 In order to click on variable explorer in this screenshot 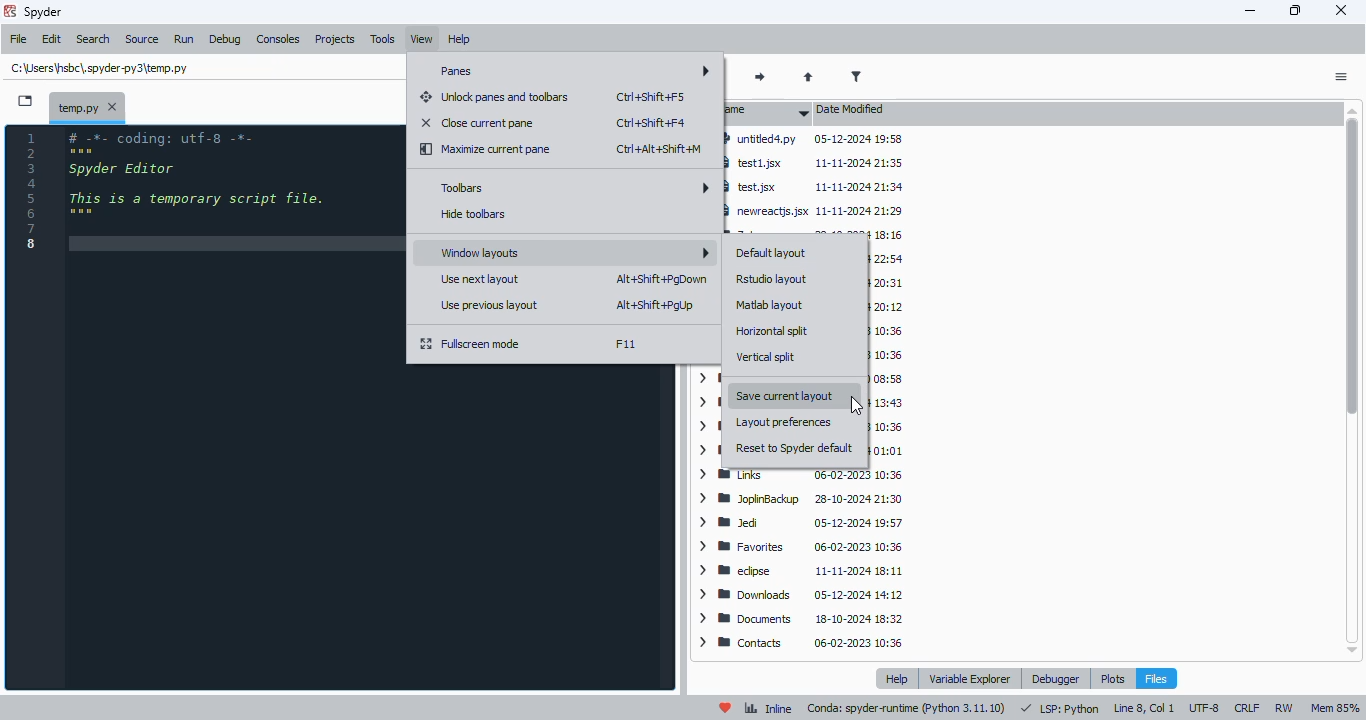, I will do `click(970, 678)`.